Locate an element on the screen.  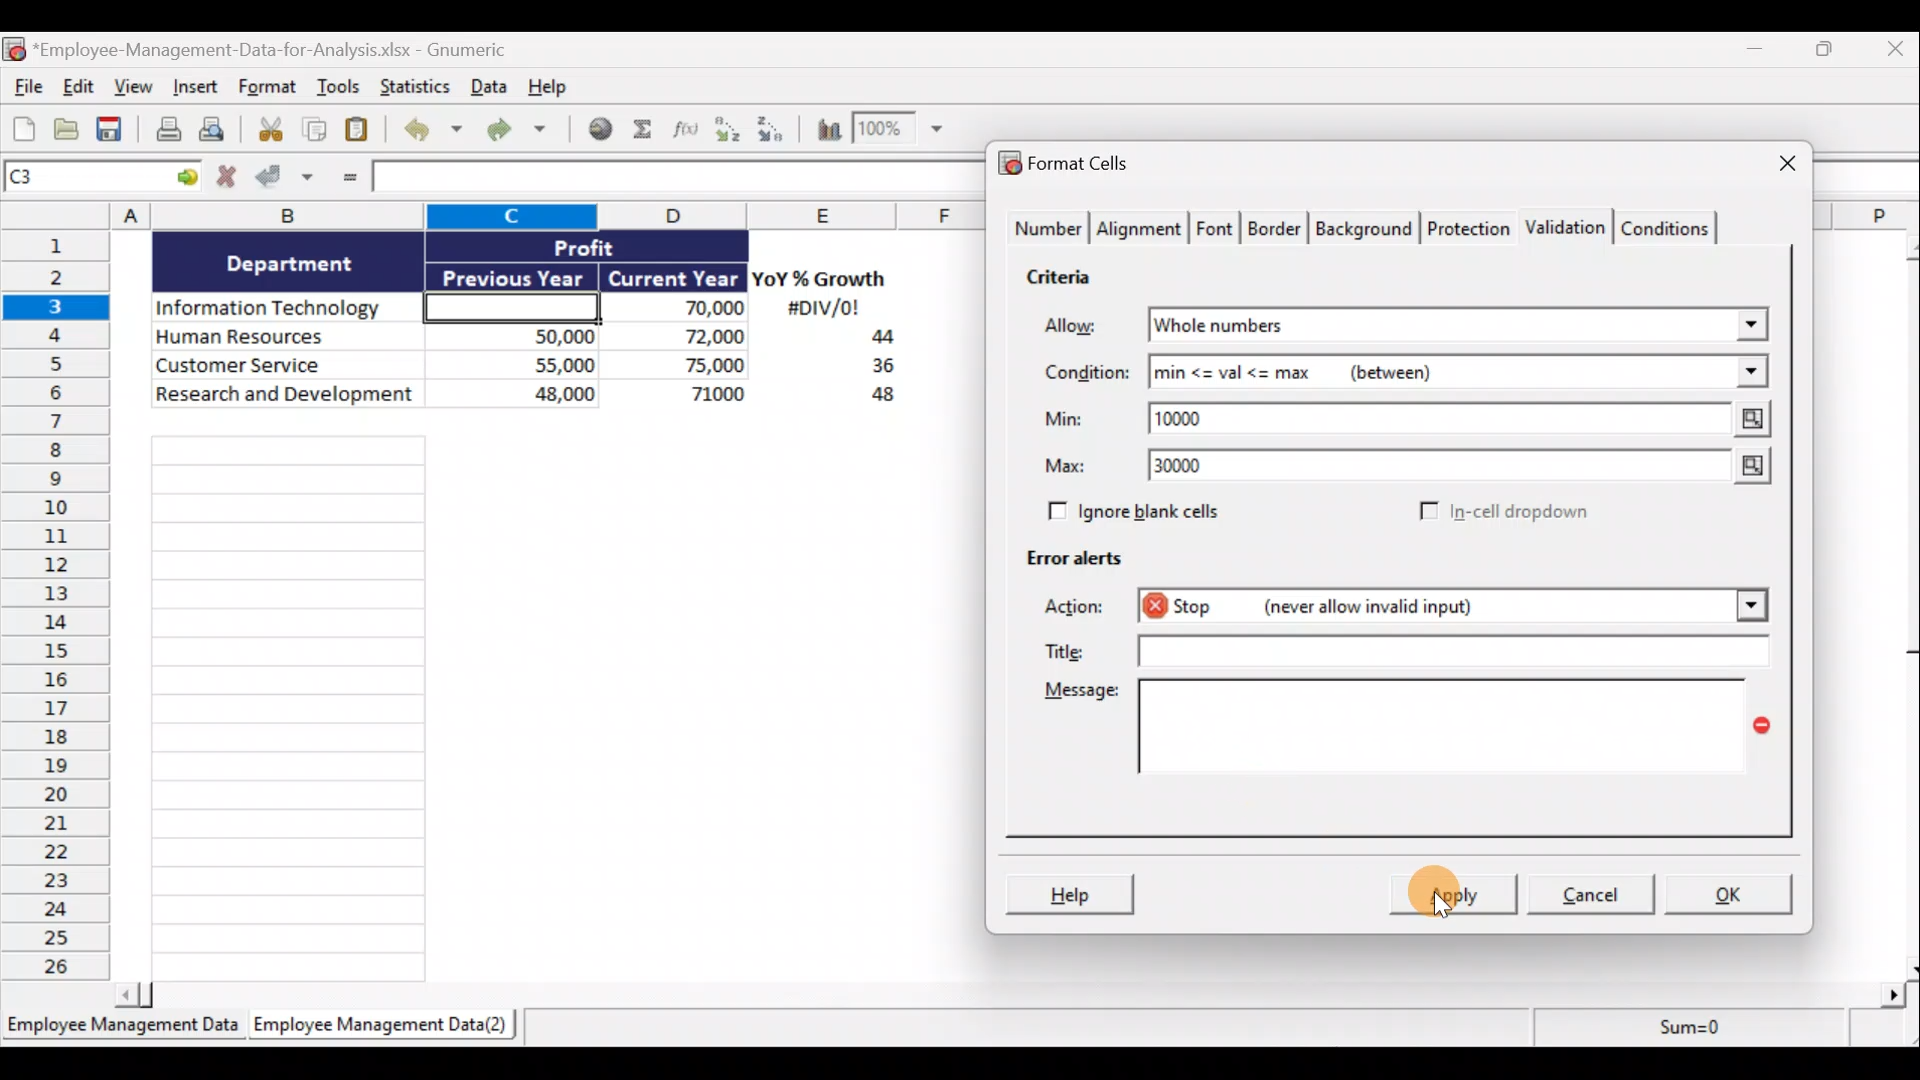
Whole numbers is located at coordinates (1342, 326).